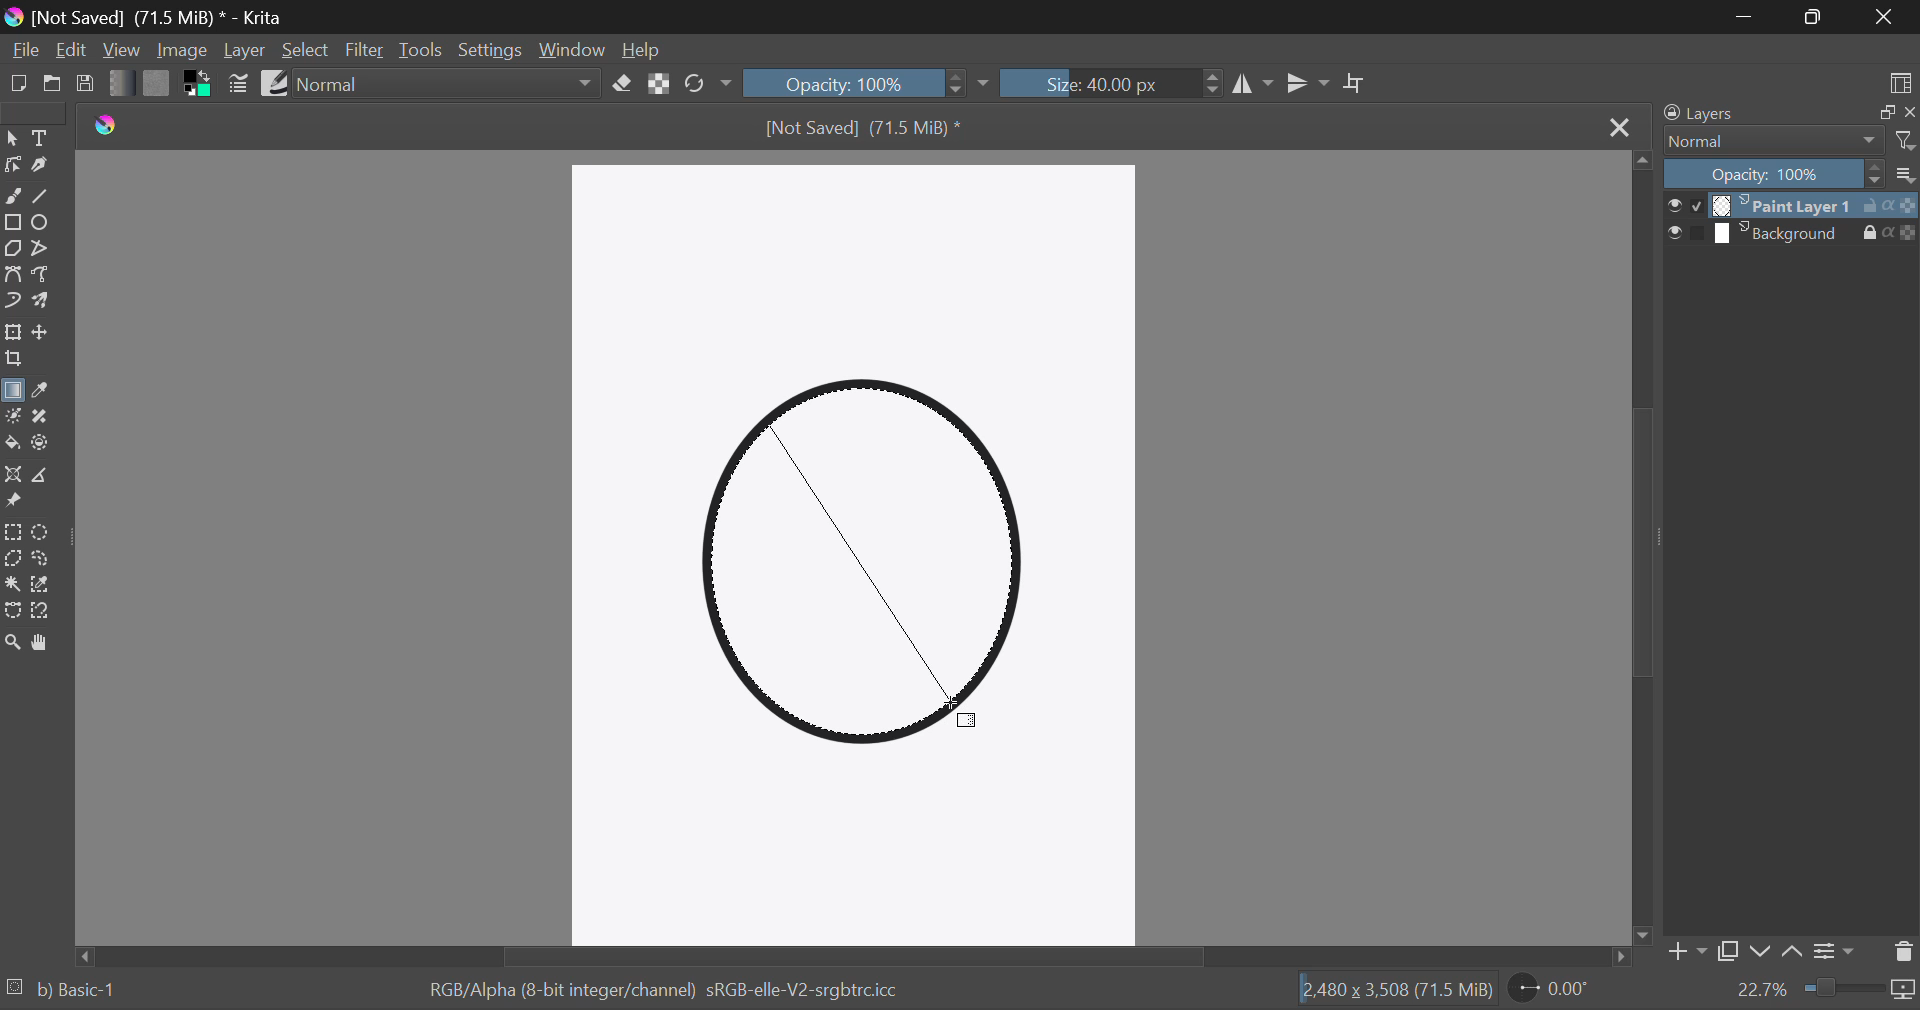 The image size is (1920, 1010). I want to click on Brush Settings, so click(239, 85).